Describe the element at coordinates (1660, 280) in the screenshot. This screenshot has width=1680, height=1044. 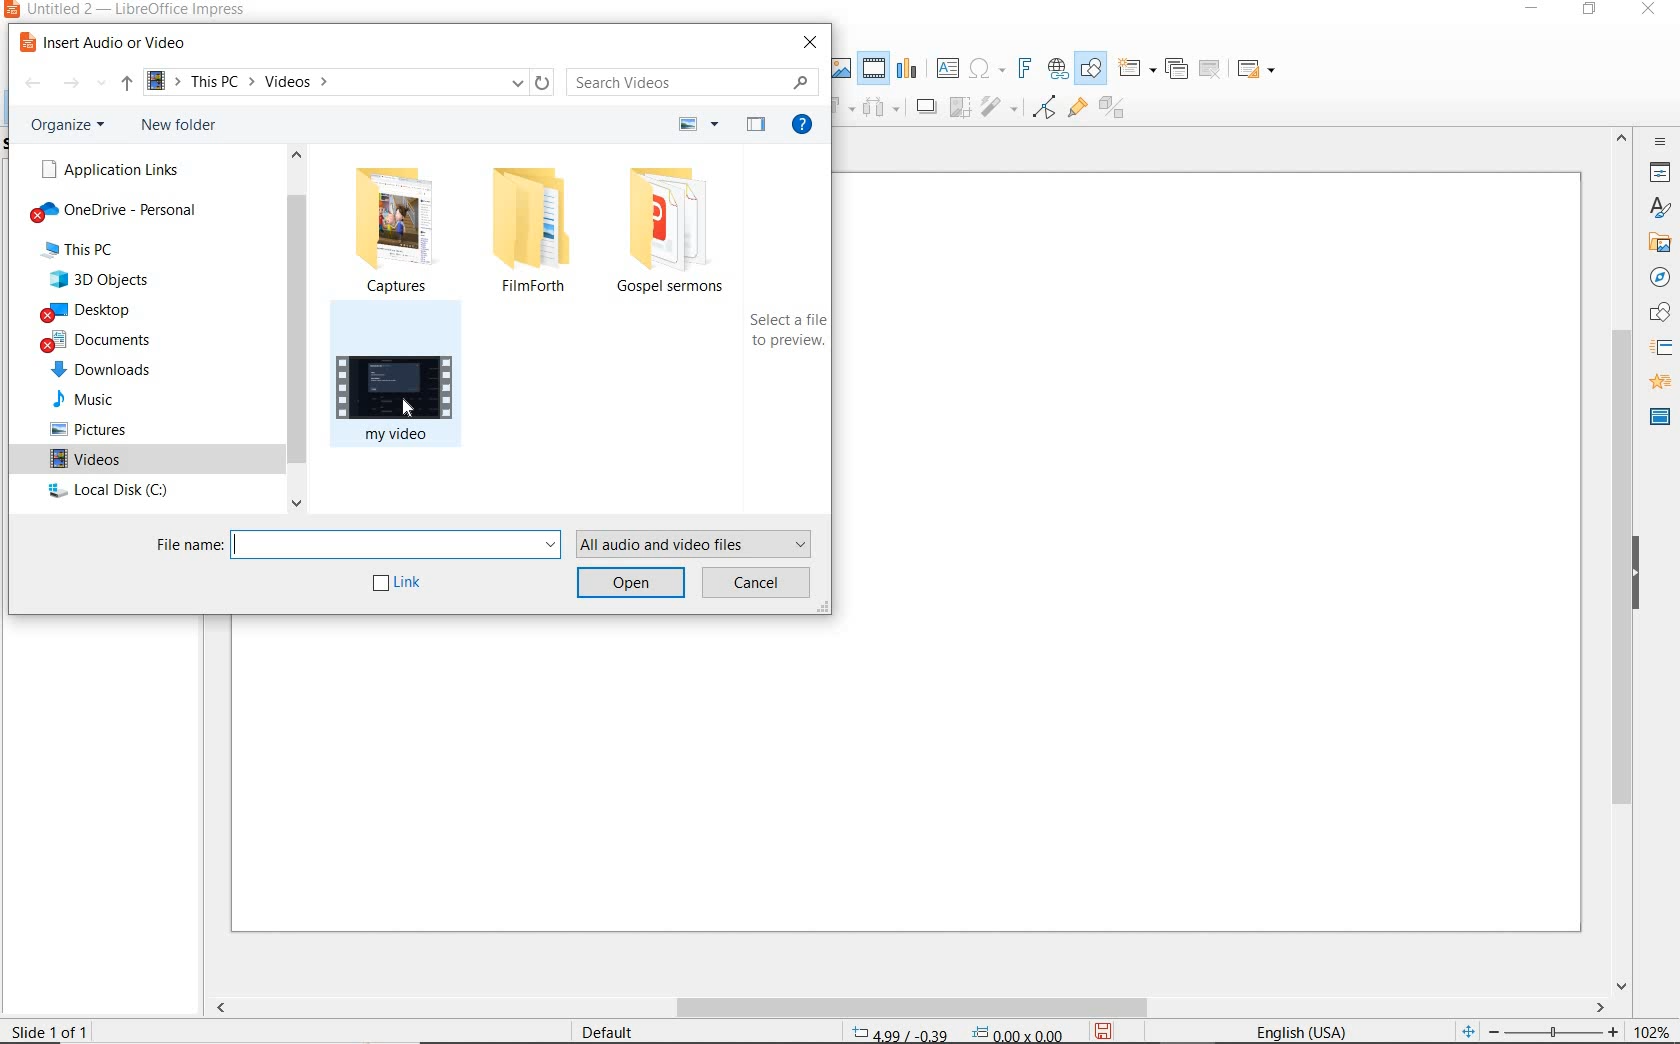
I see `NAVIGATOR` at that location.